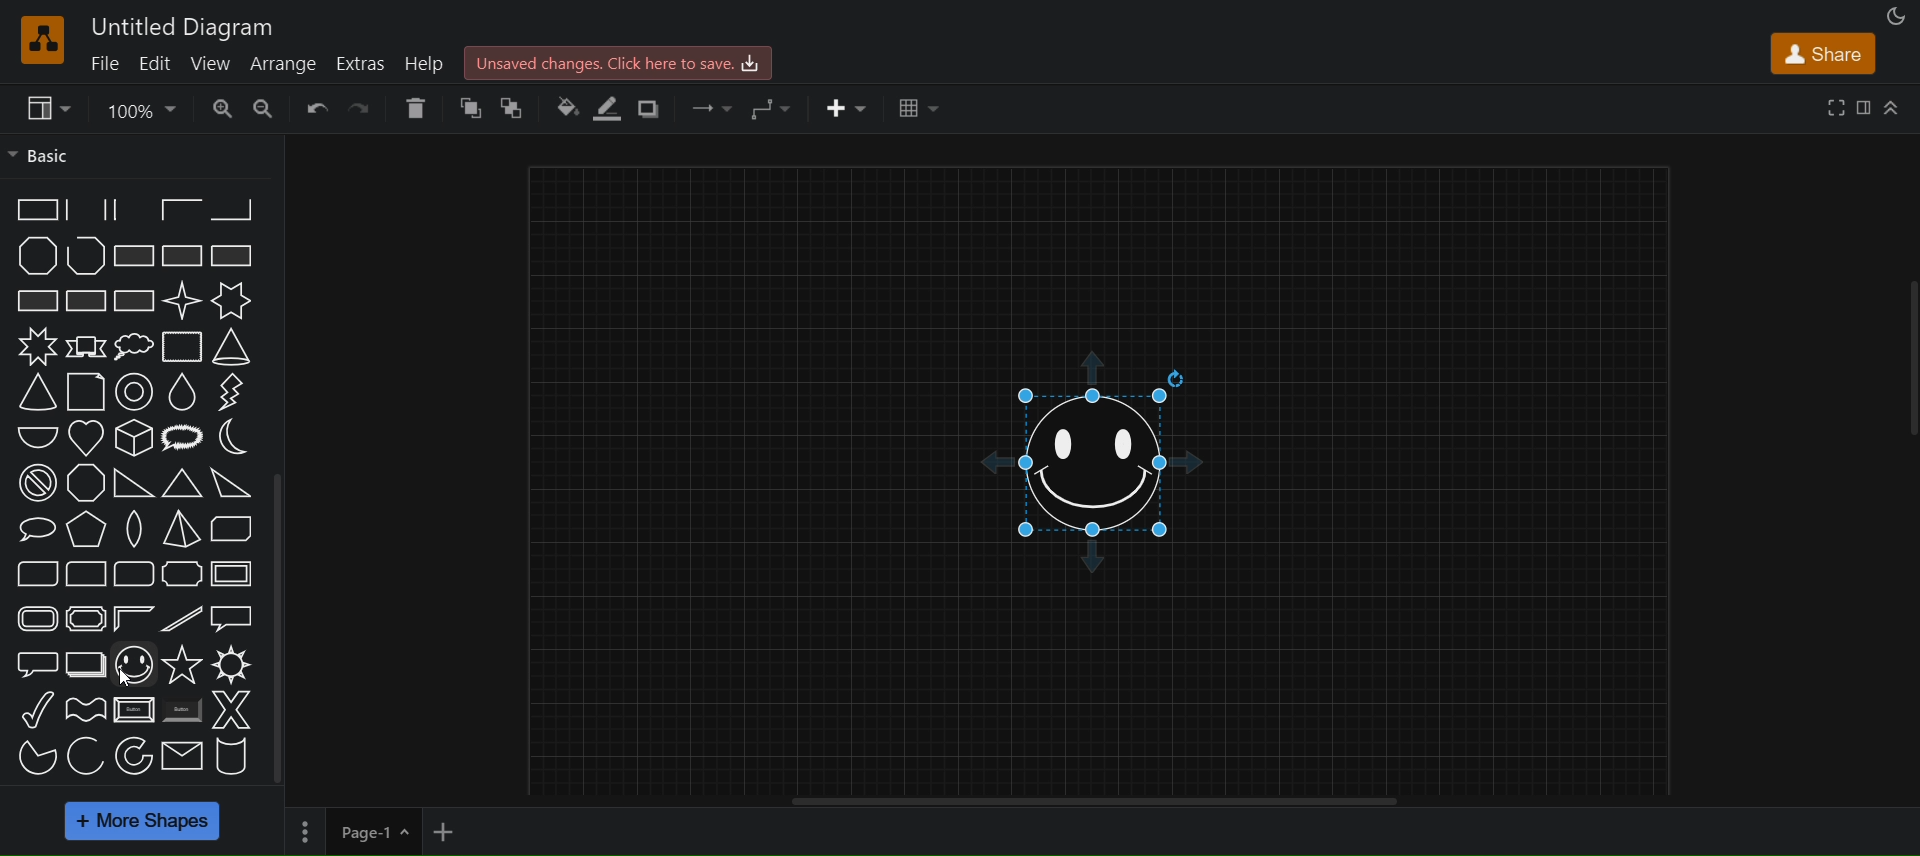 This screenshot has height=856, width=1920. What do you see at coordinates (38, 256) in the screenshot?
I see `polygon` at bounding box center [38, 256].